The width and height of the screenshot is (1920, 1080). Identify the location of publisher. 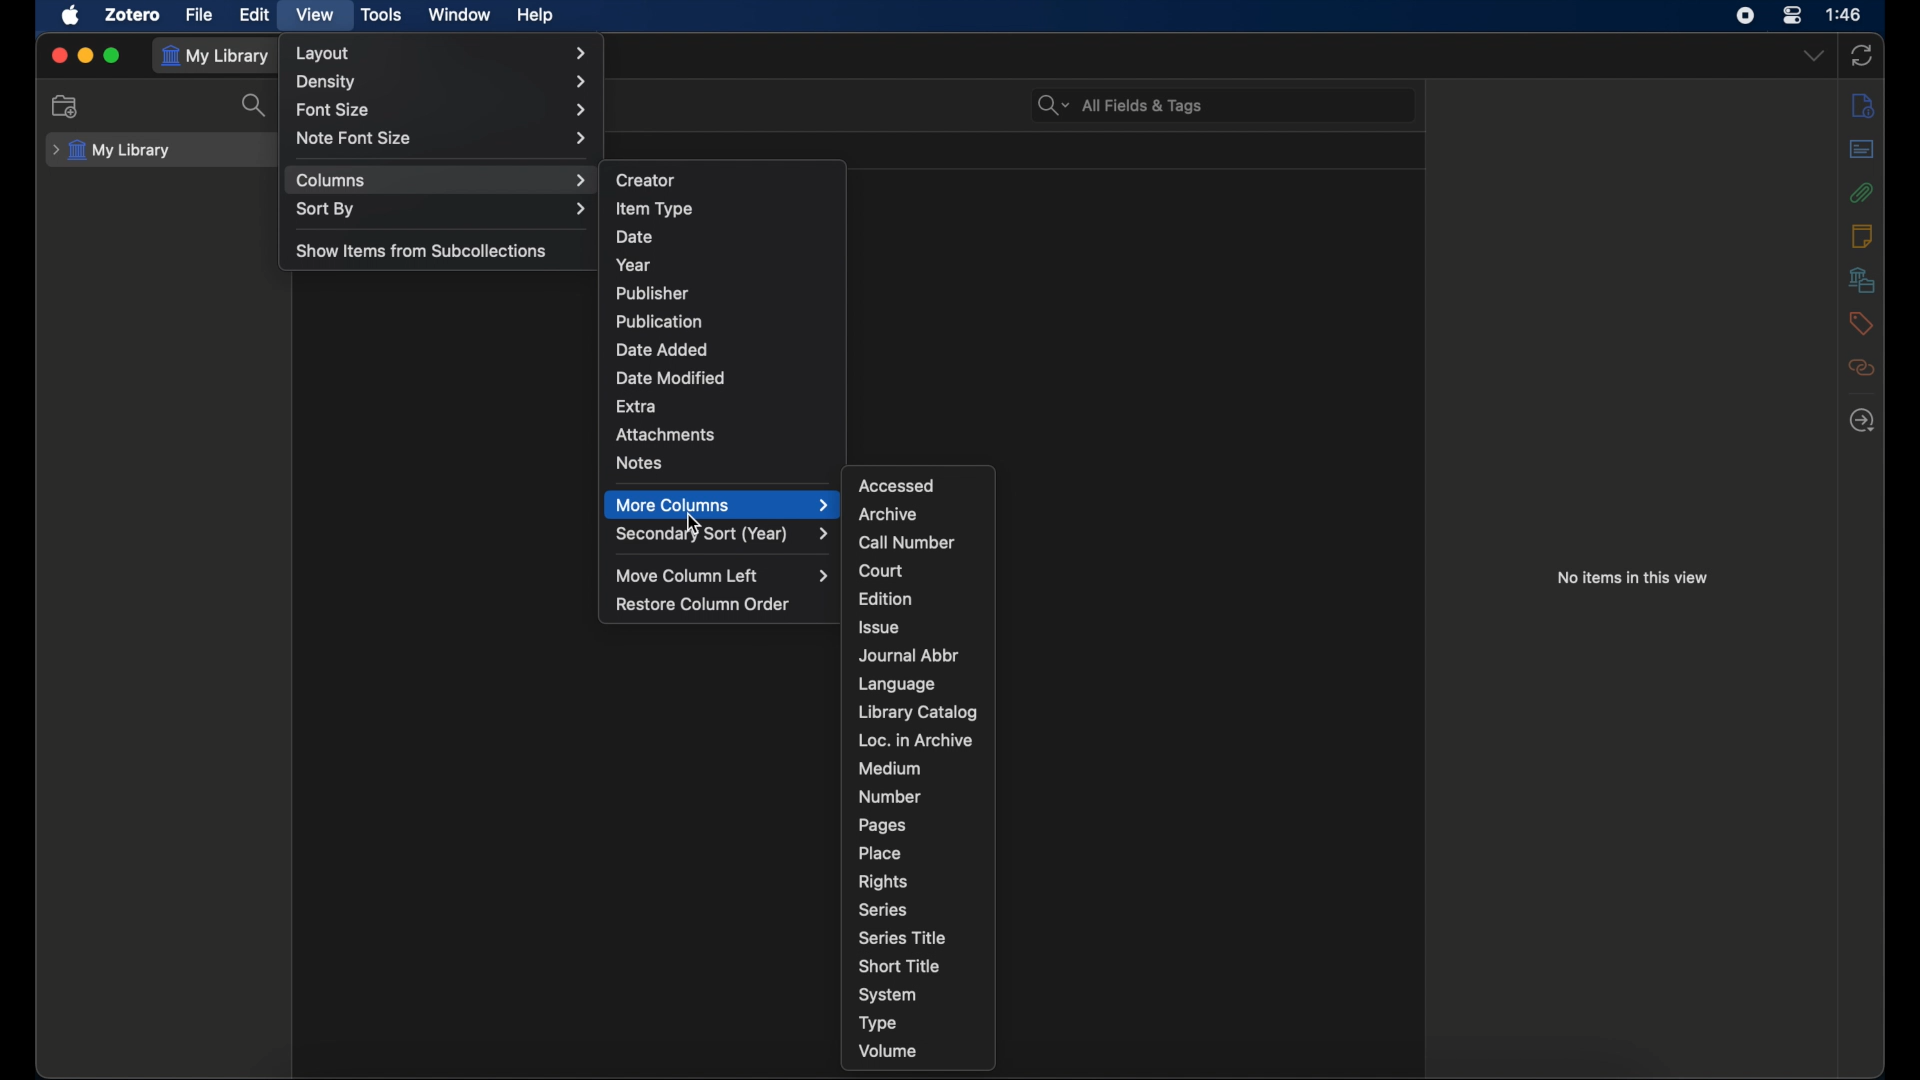
(653, 293).